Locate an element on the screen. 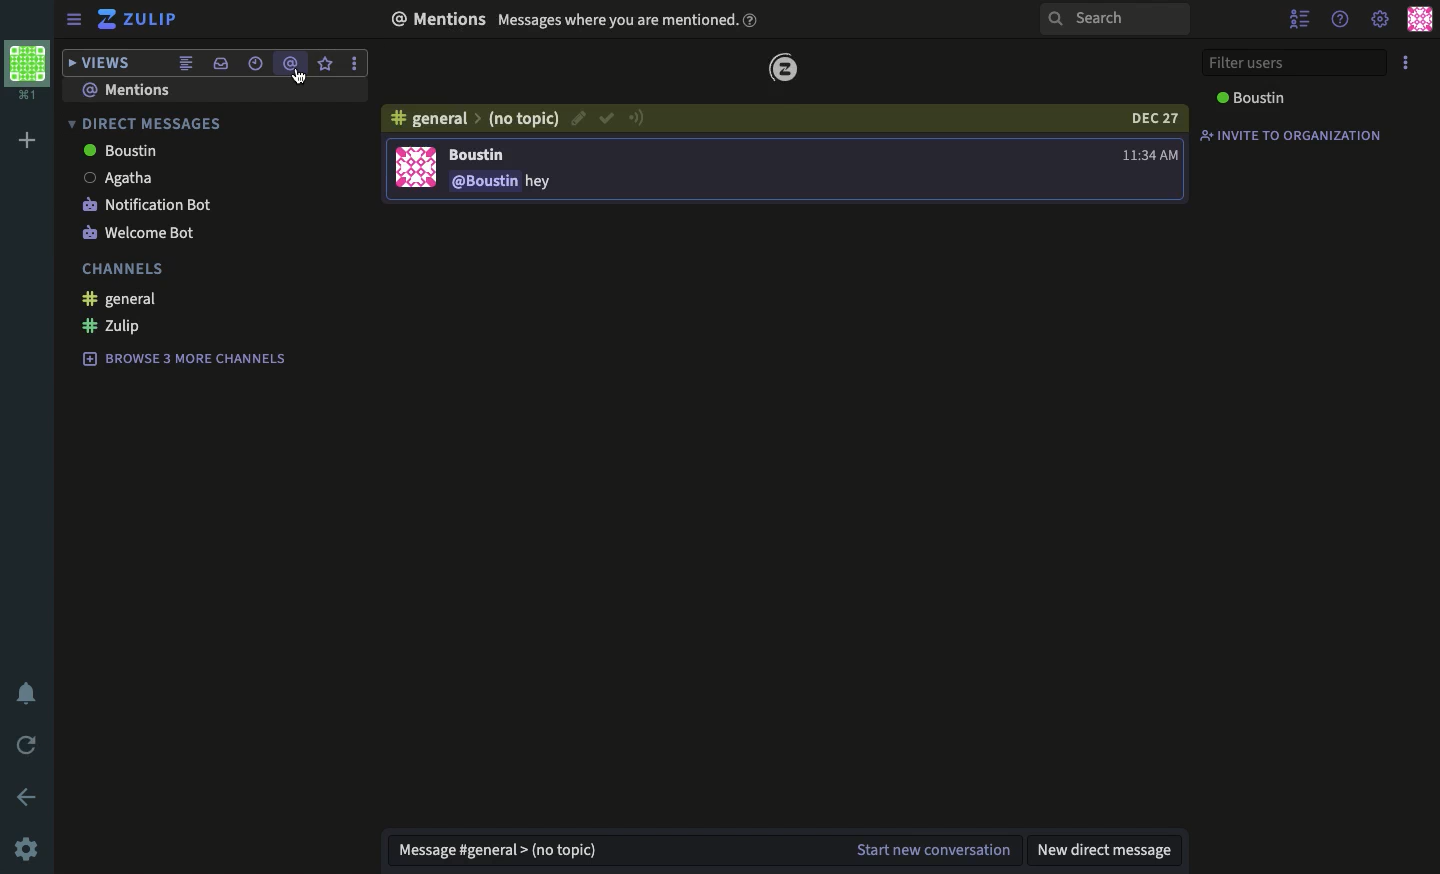 The width and height of the screenshot is (1440, 874). star is located at coordinates (328, 63).